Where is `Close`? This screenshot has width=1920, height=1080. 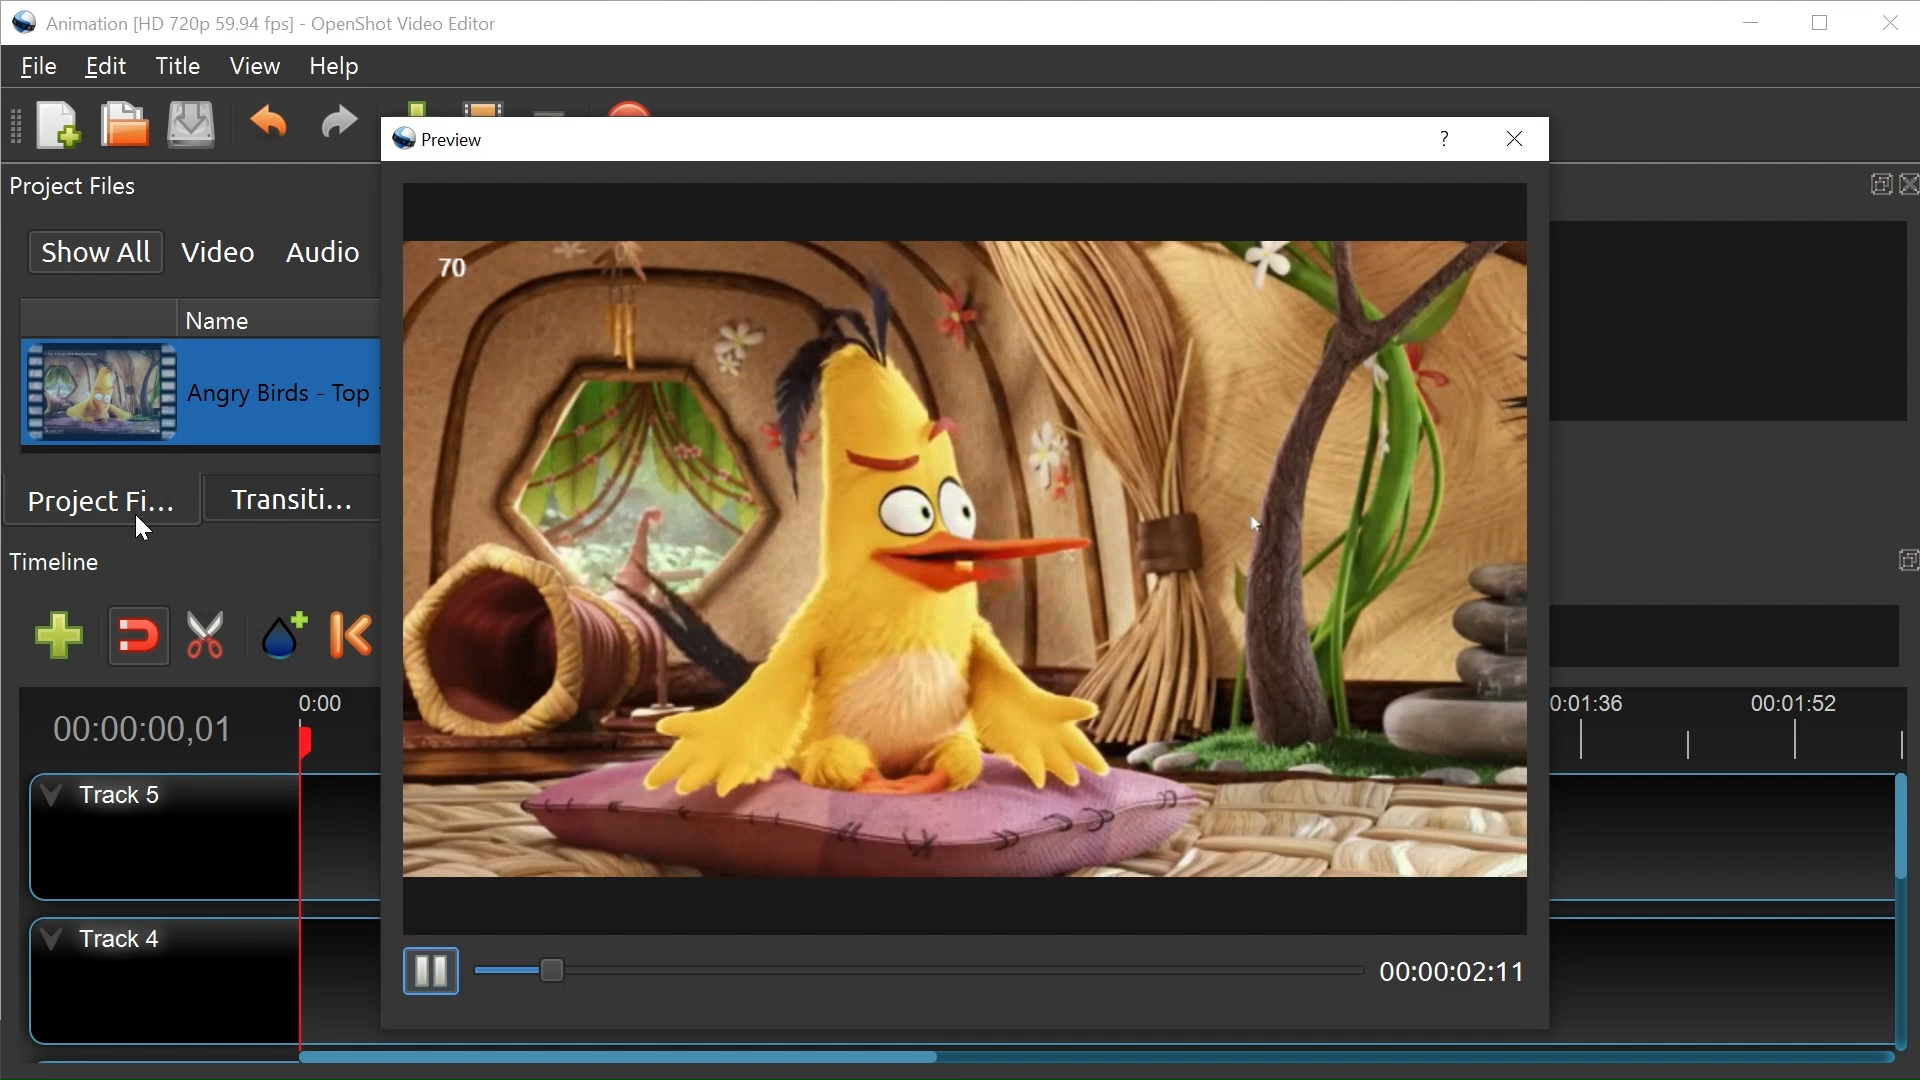 Close is located at coordinates (1907, 182).